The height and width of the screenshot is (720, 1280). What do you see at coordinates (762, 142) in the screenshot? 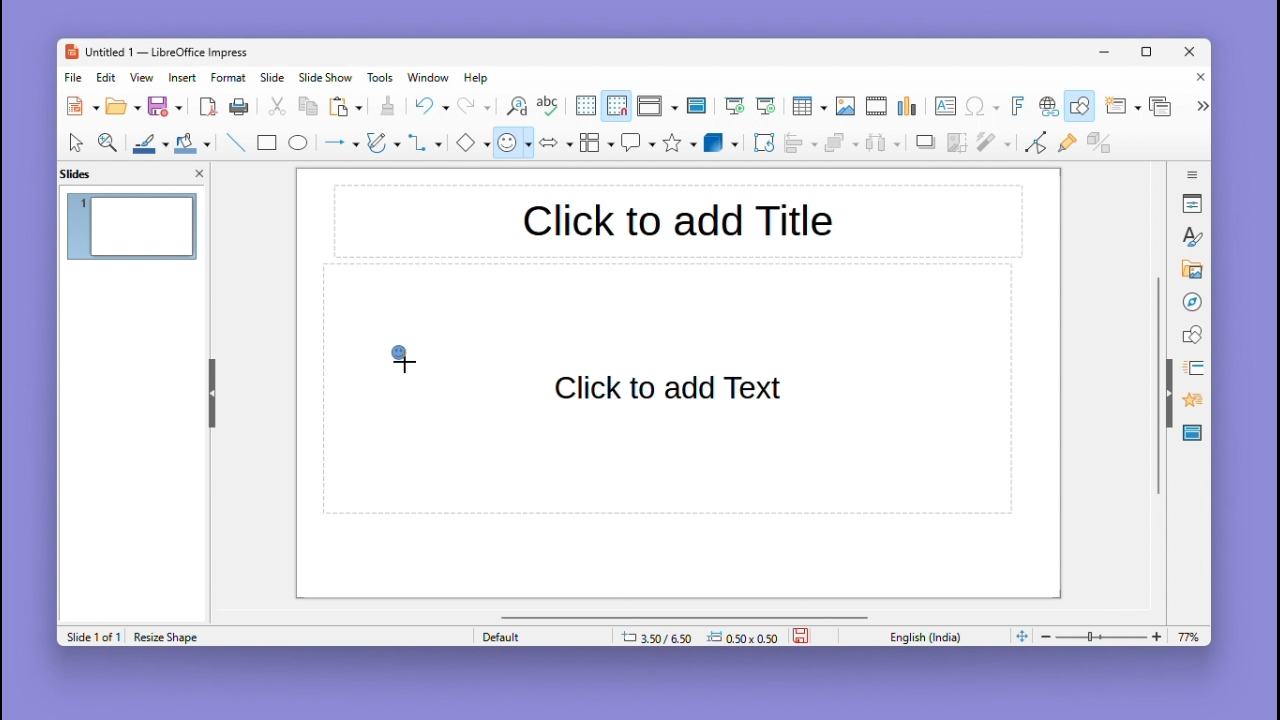
I see `Rotate` at bounding box center [762, 142].